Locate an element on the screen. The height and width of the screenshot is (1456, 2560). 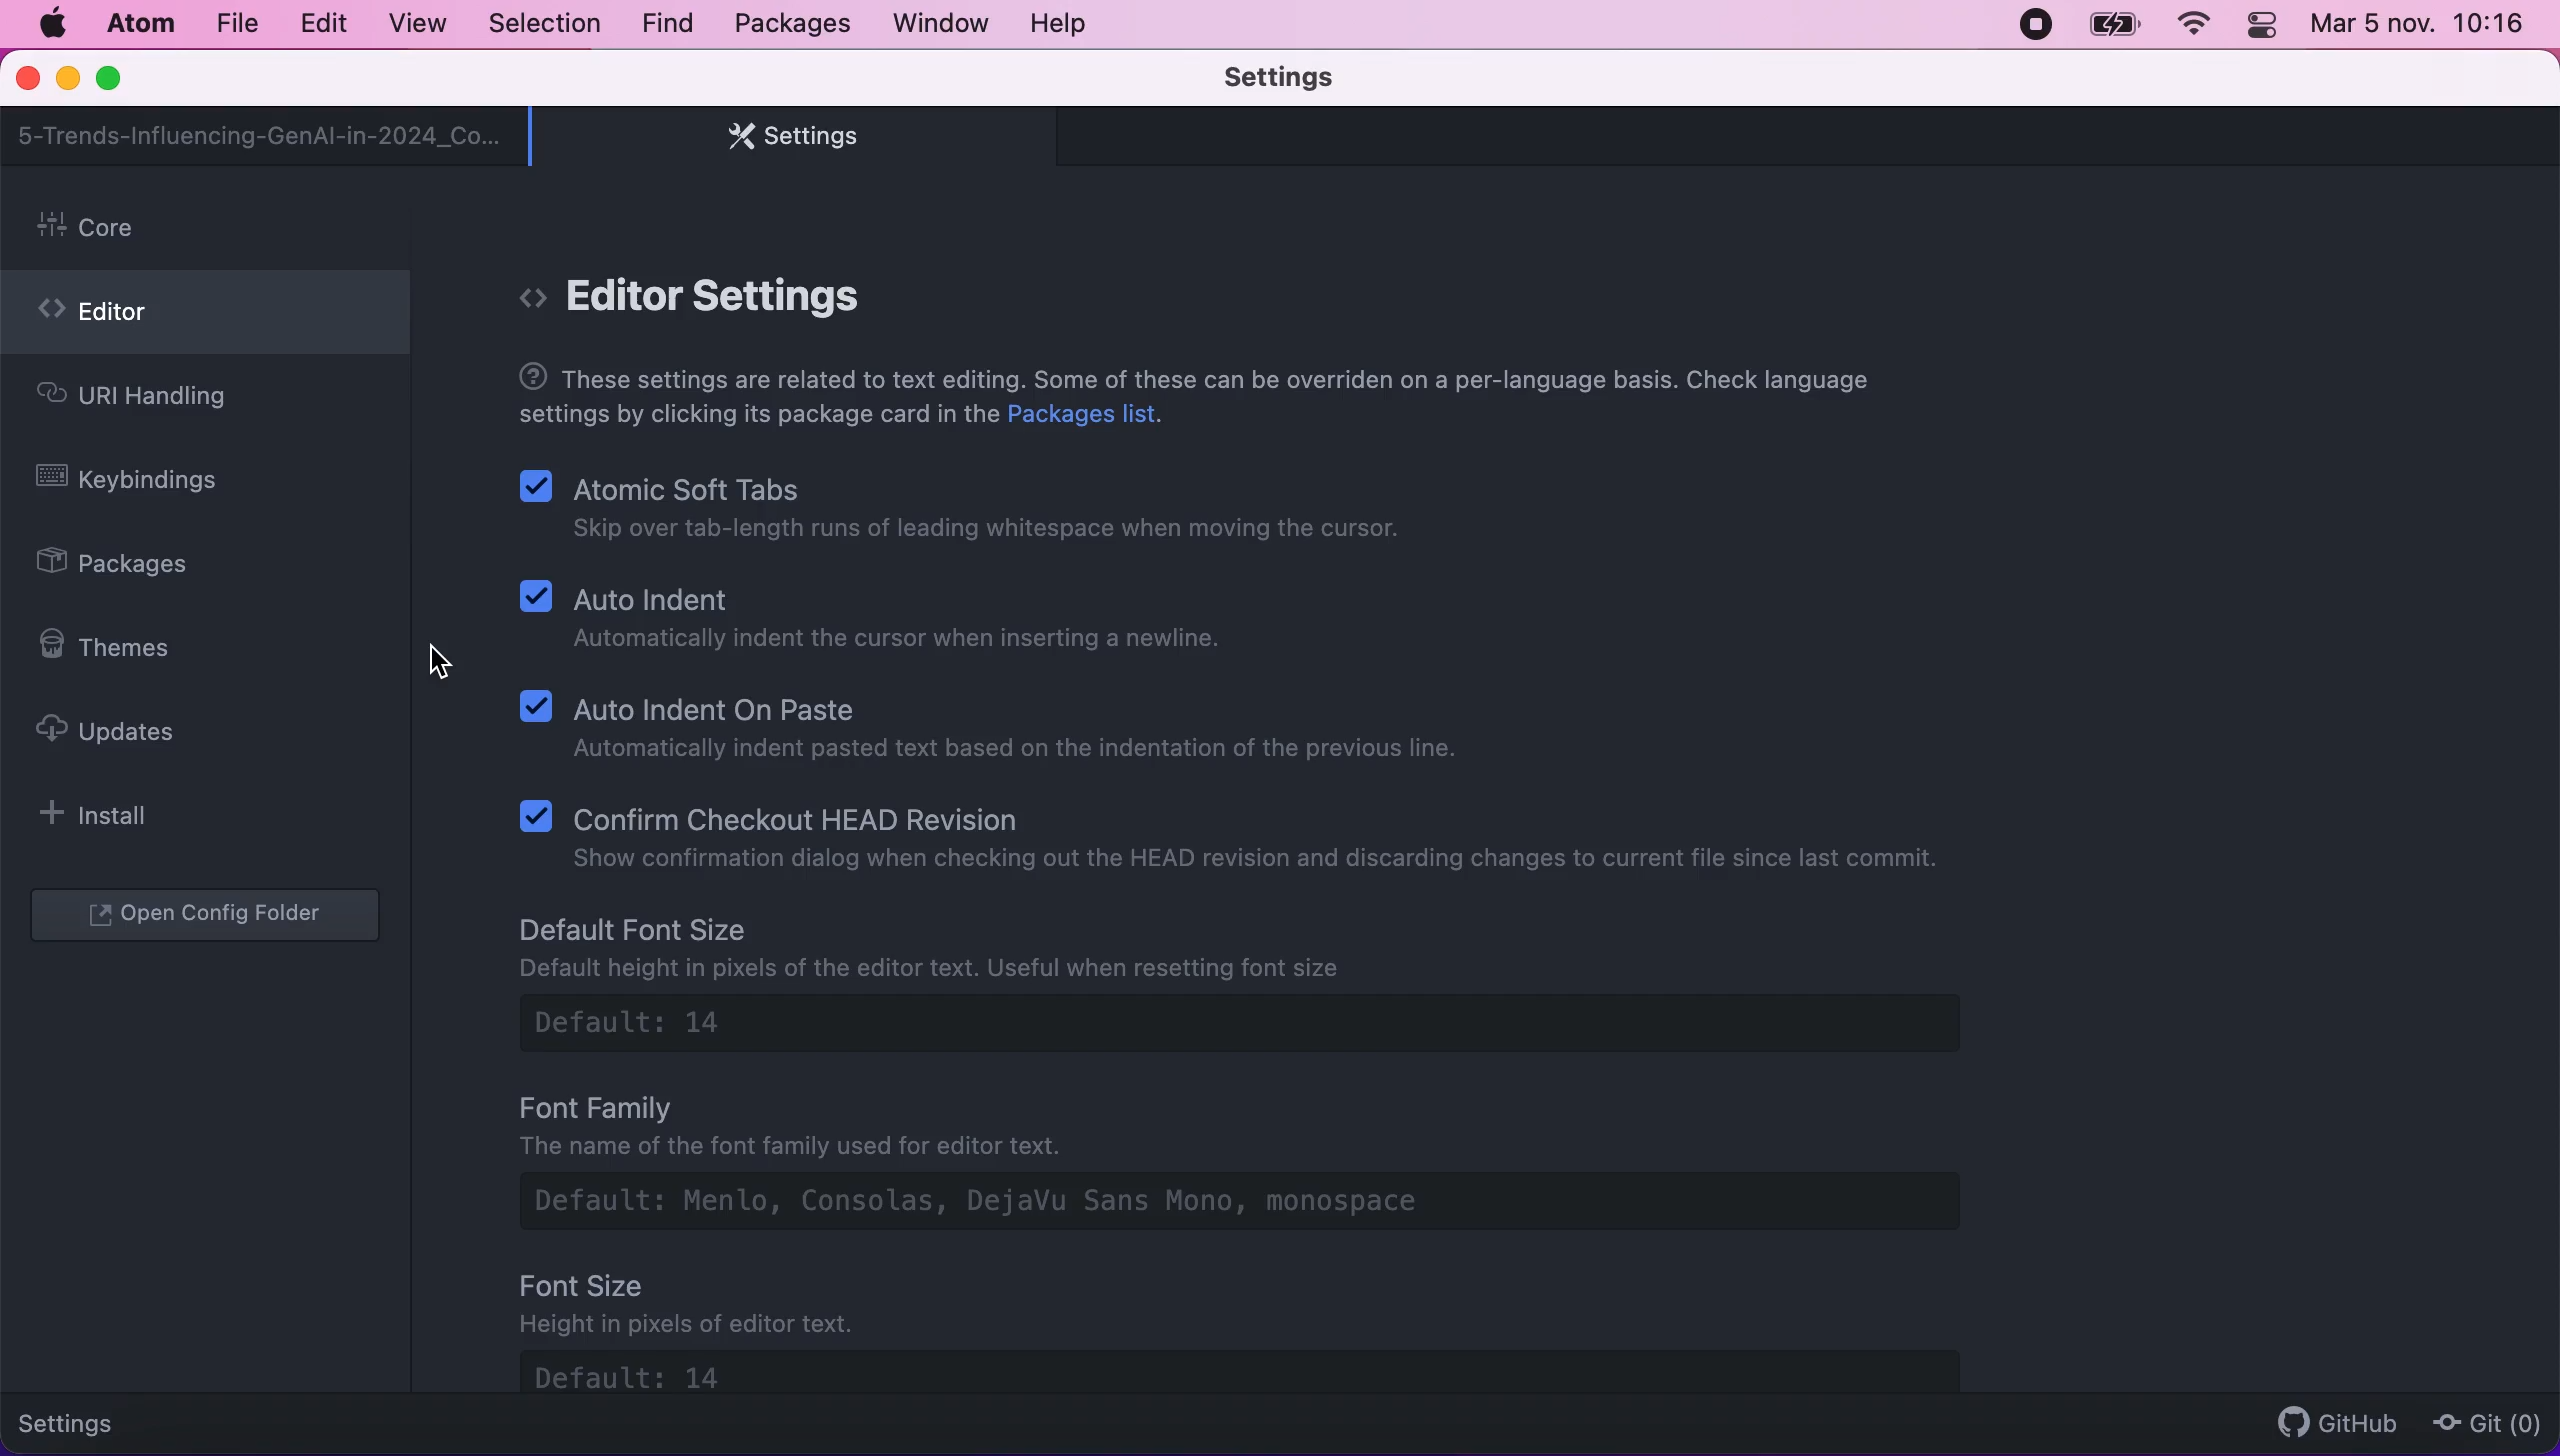
wifi is located at coordinates (2190, 25).